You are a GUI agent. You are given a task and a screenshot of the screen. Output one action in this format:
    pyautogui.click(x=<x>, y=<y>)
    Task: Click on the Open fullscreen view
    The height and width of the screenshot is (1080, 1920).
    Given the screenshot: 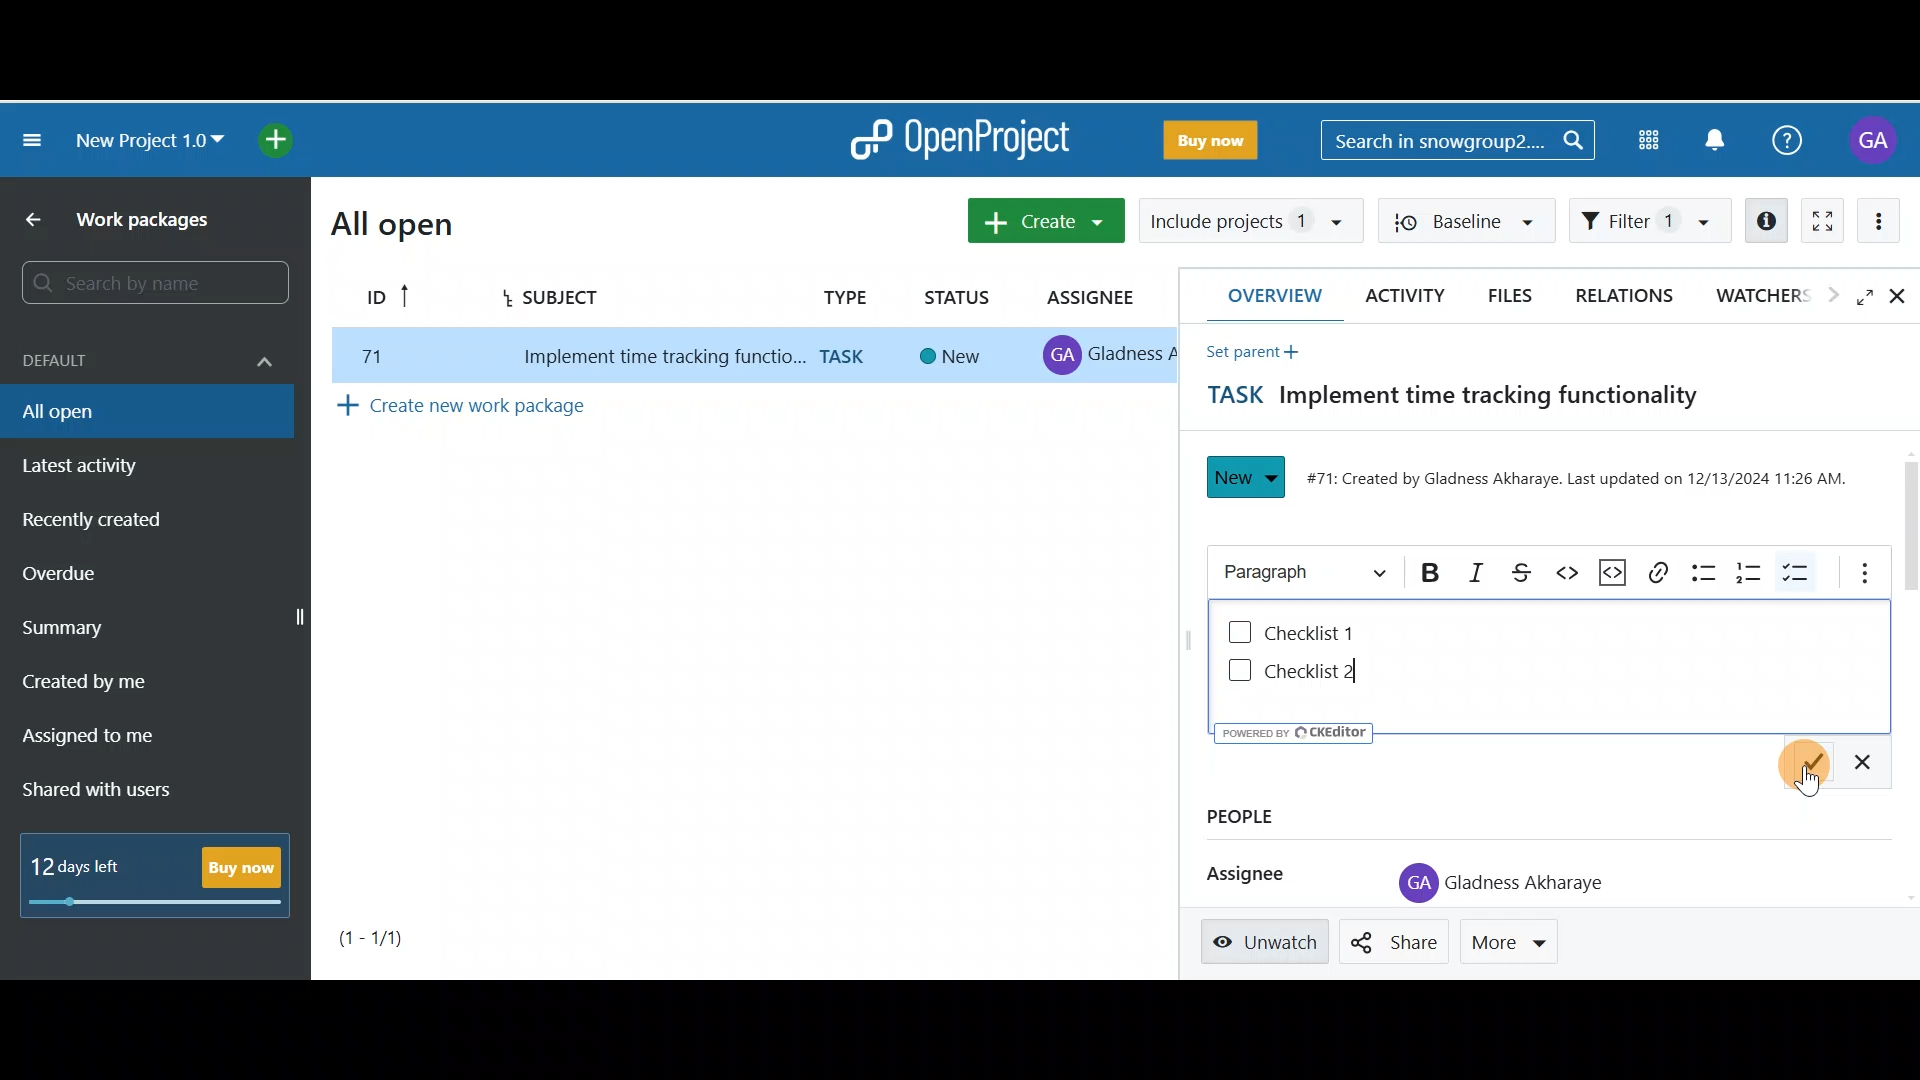 What is the action you would take?
    pyautogui.click(x=1851, y=298)
    